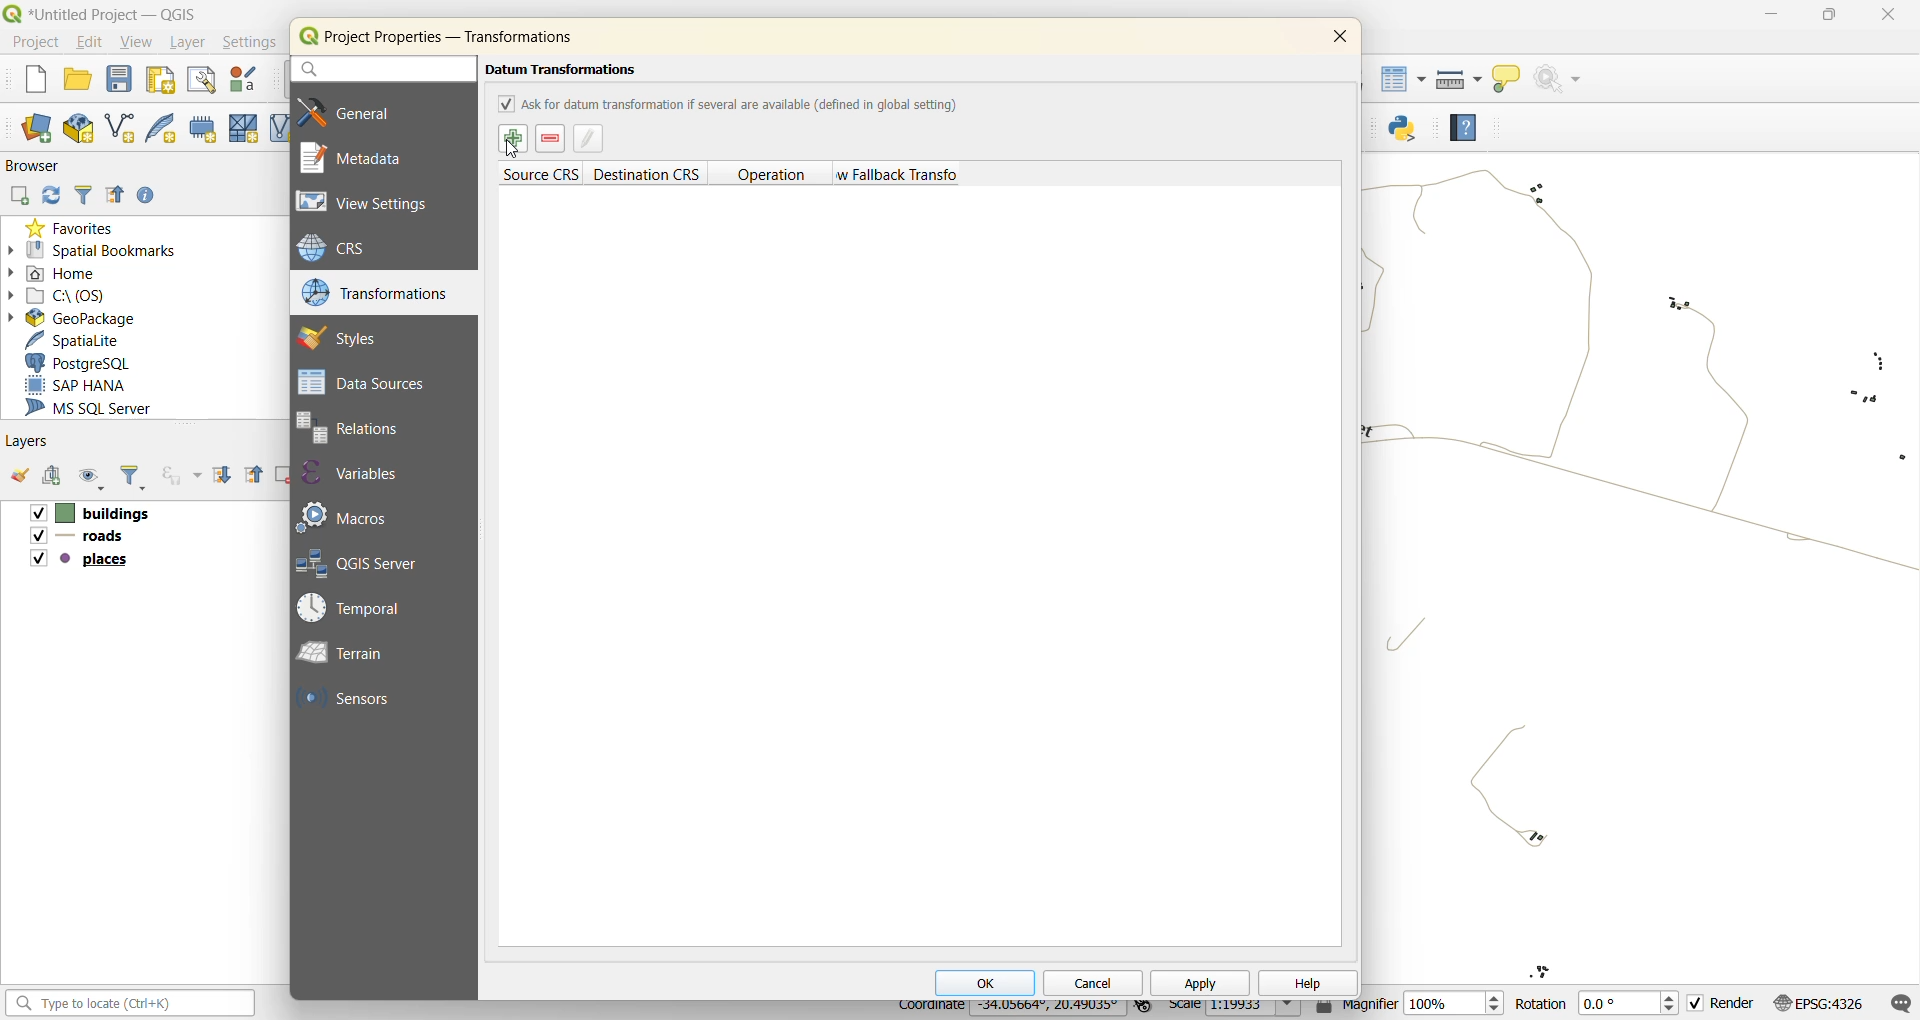  What do you see at coordinates (202, 128) in the screenshot?
I see `temporary scratch layer` at bounding box center [202, 128].